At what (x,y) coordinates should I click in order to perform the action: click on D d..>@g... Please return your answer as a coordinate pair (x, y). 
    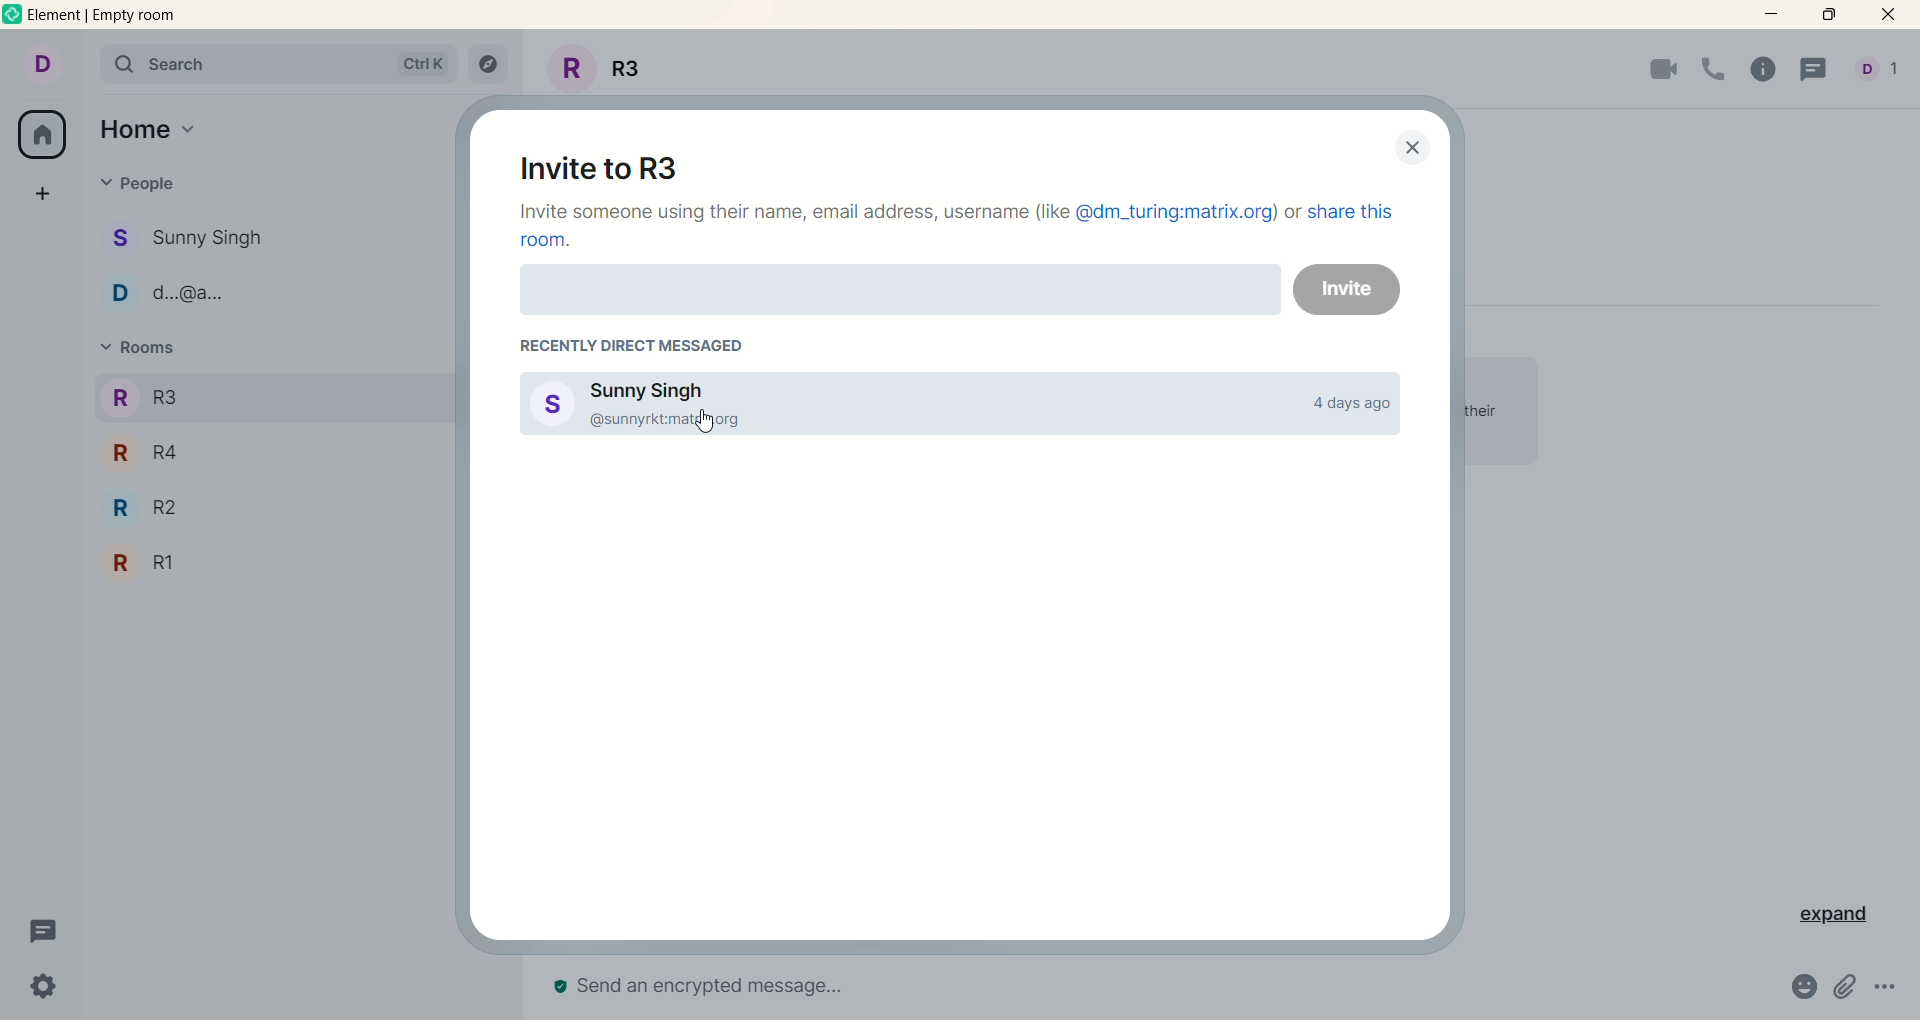
    Looking at the image, I should click on (176, 288).